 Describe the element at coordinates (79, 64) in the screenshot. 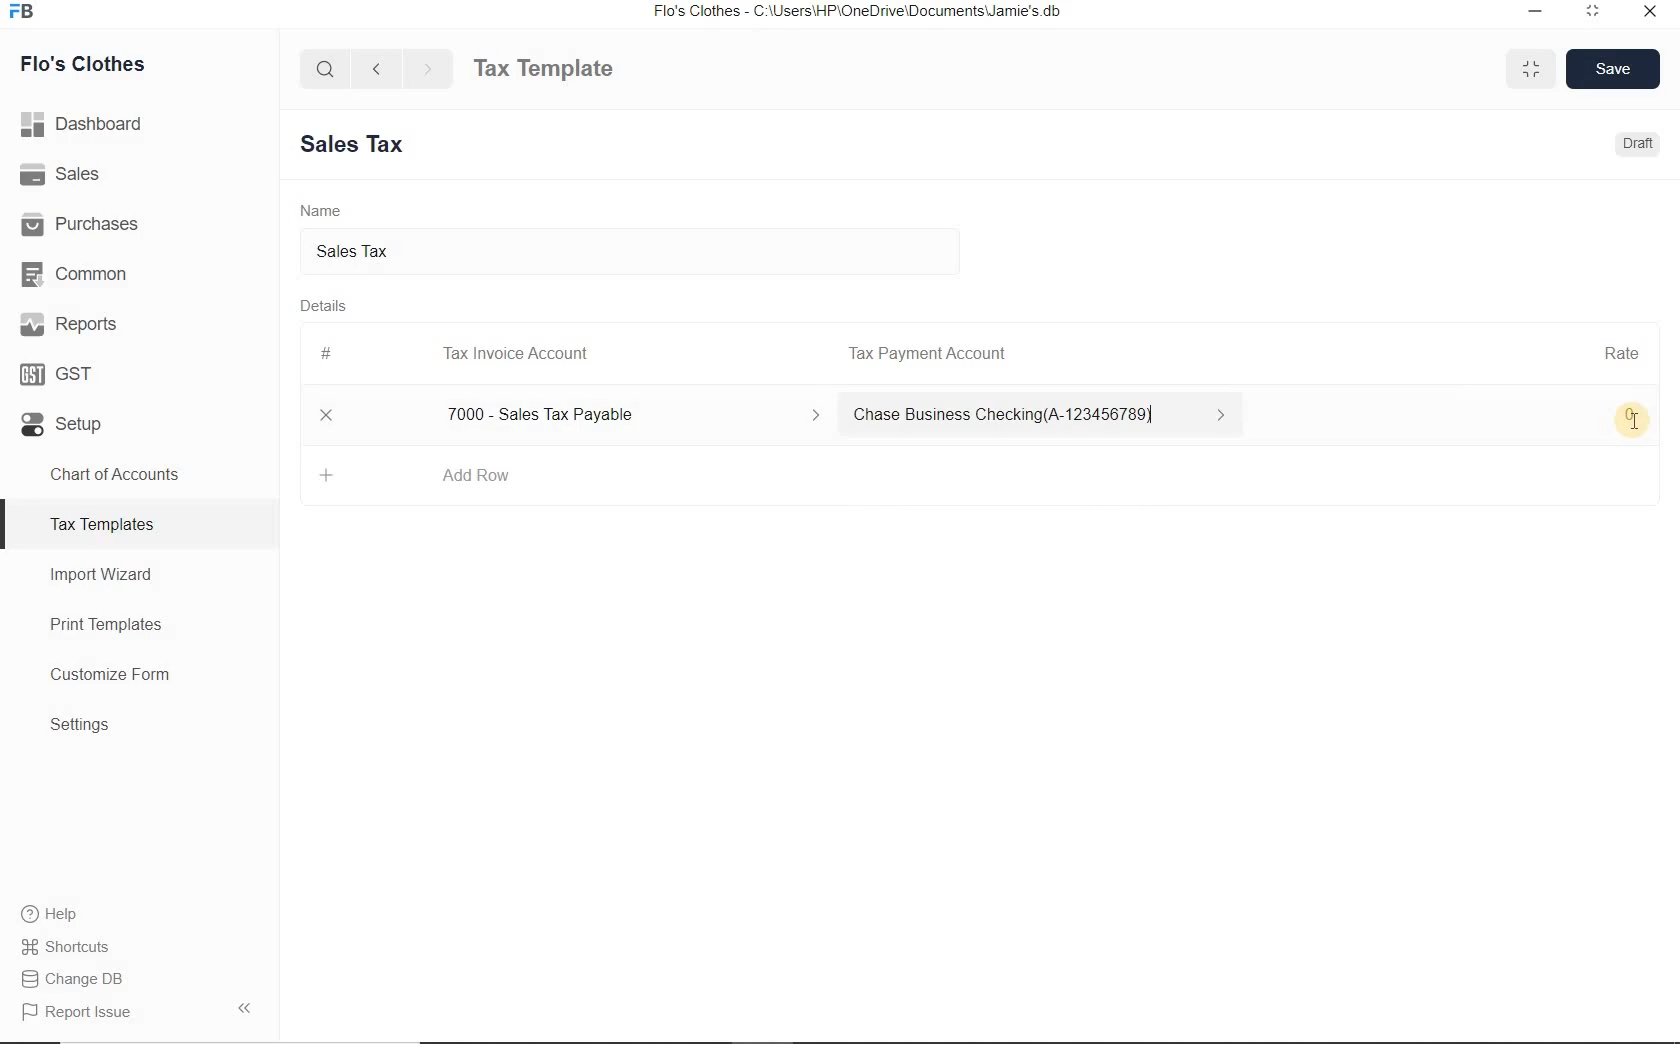

I see `Flo's Clothes` at that location.